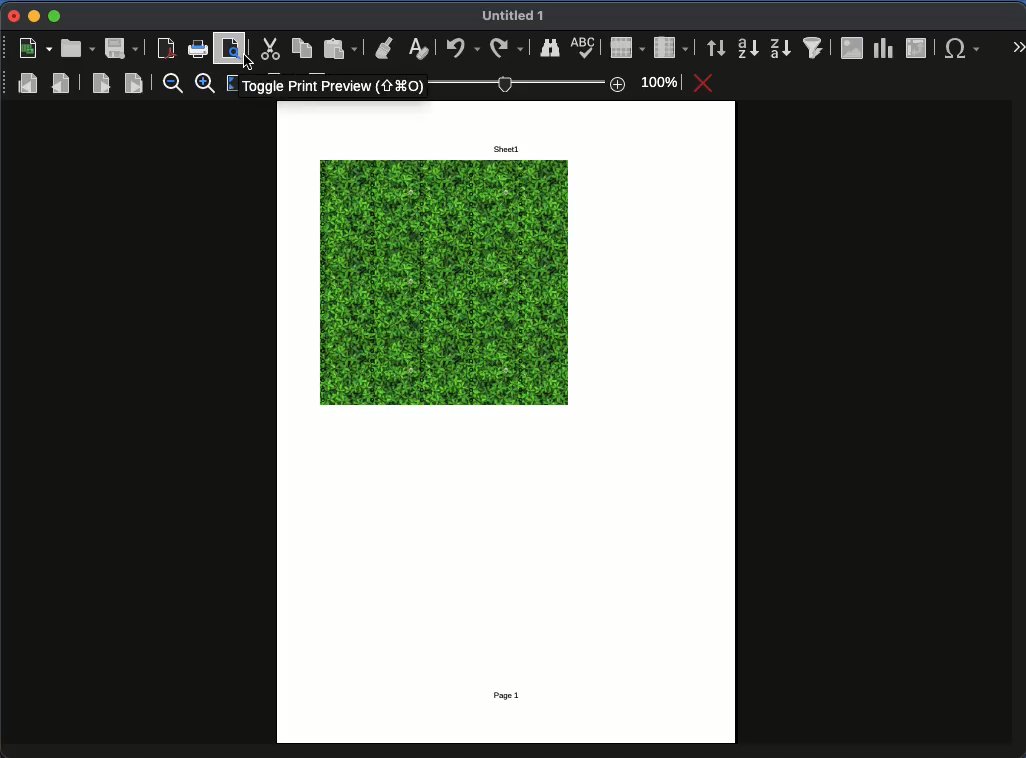  I want to click on click, so click(249, 63).